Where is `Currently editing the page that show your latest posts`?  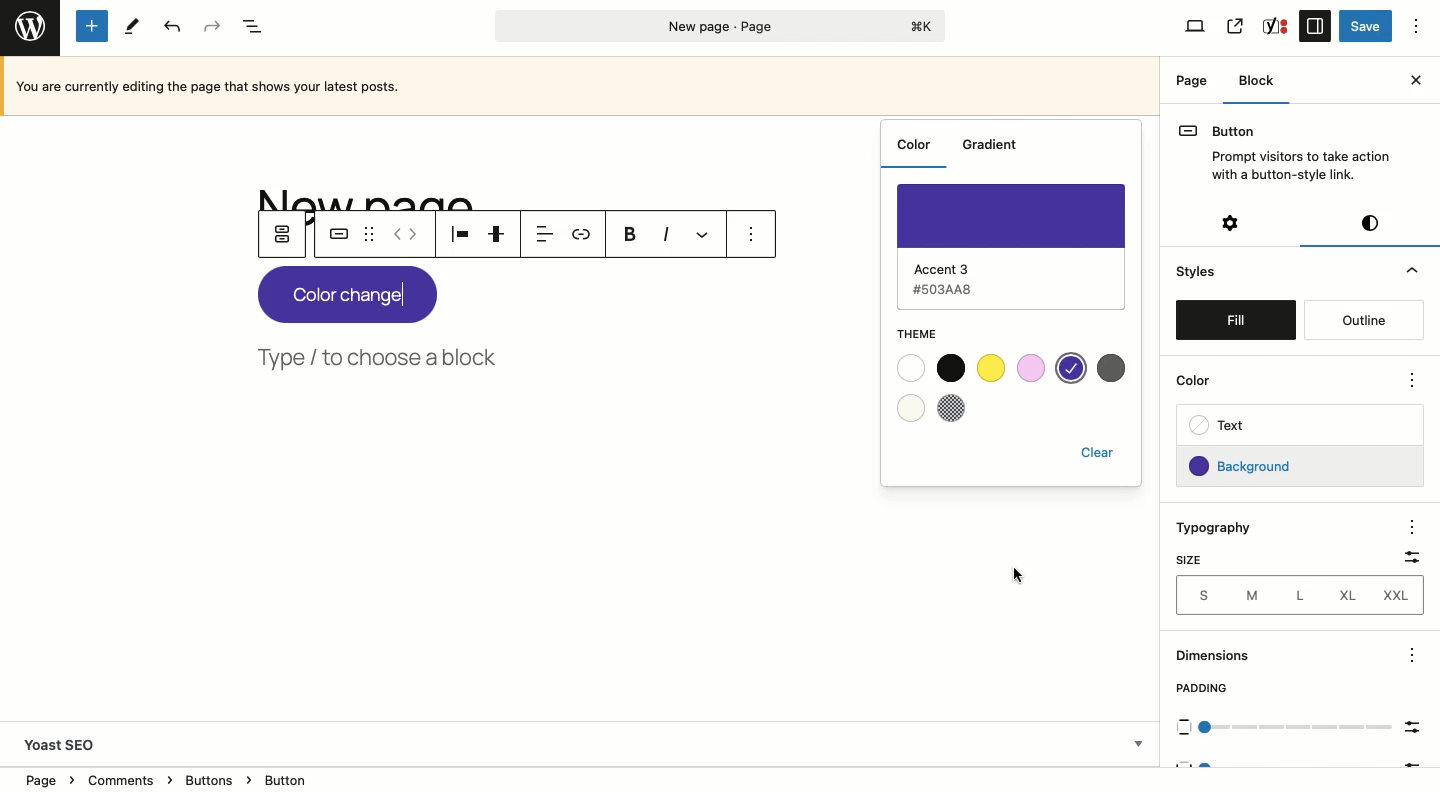
Currently editing the page that show your latest posts is located at coordinates (584, 86).